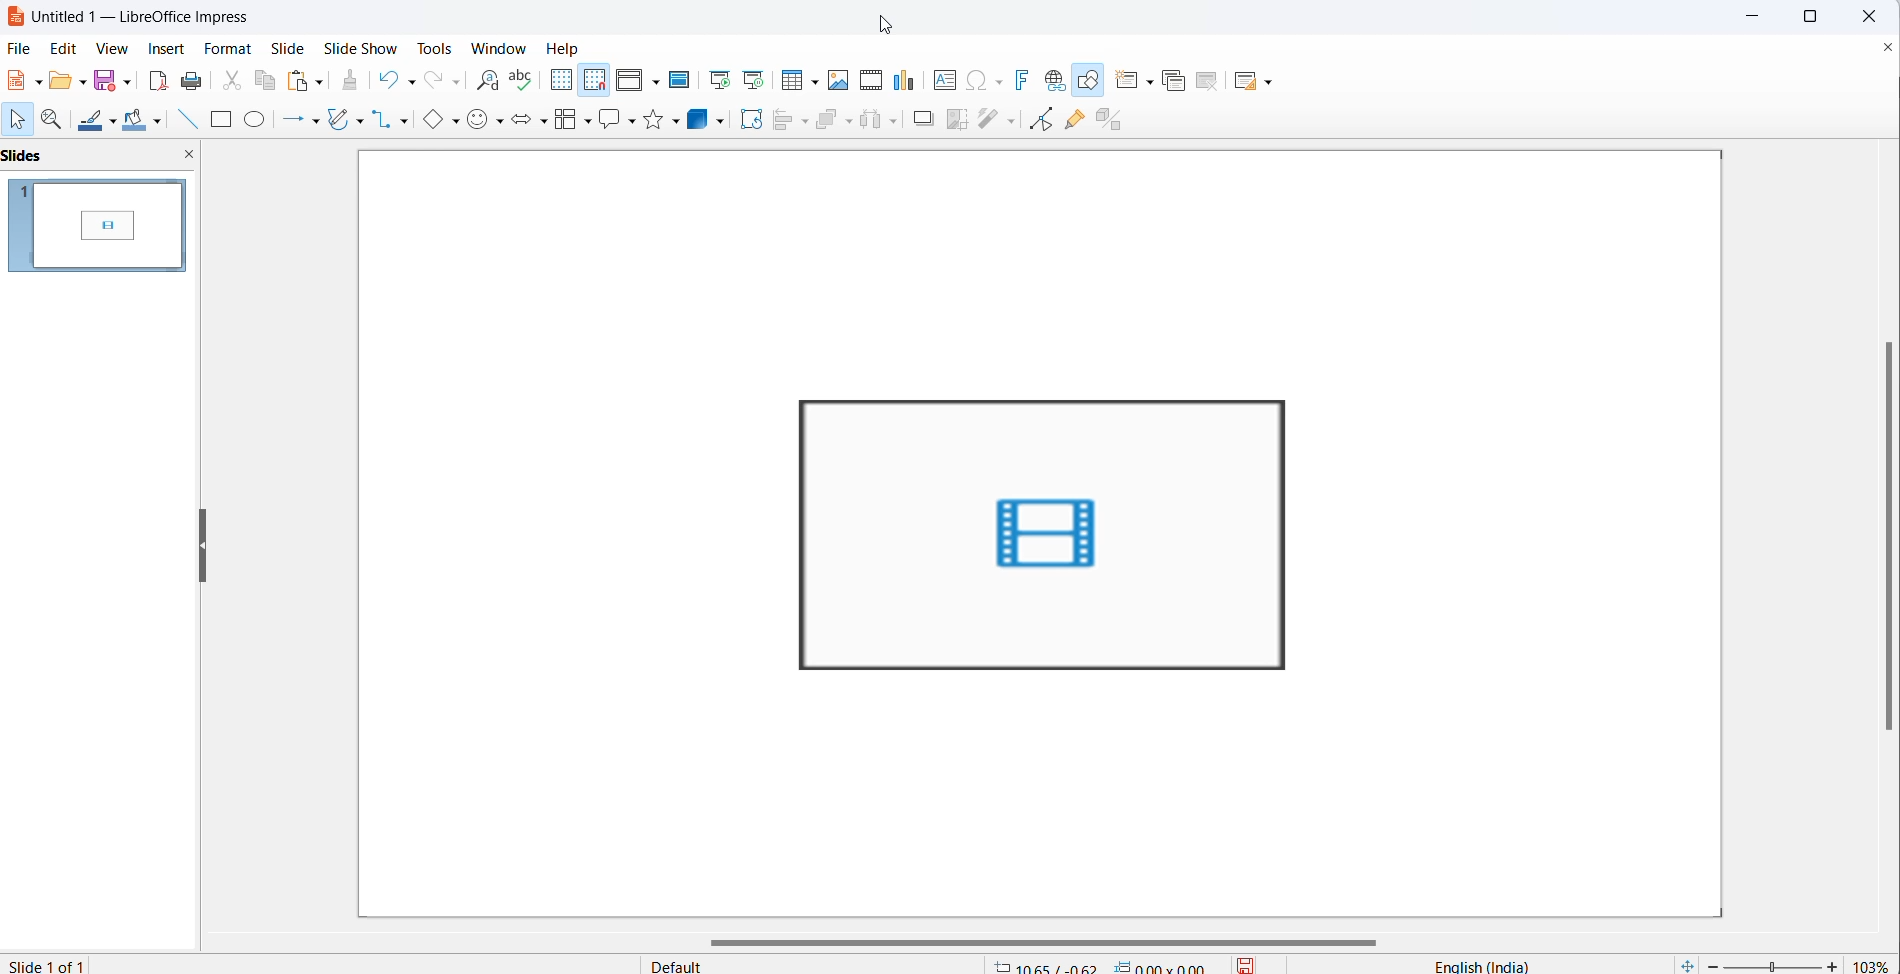  What do you see at coordinates (719, 79) in the screenshot?
I see `start from first slide` at bounding box center [719, 79].